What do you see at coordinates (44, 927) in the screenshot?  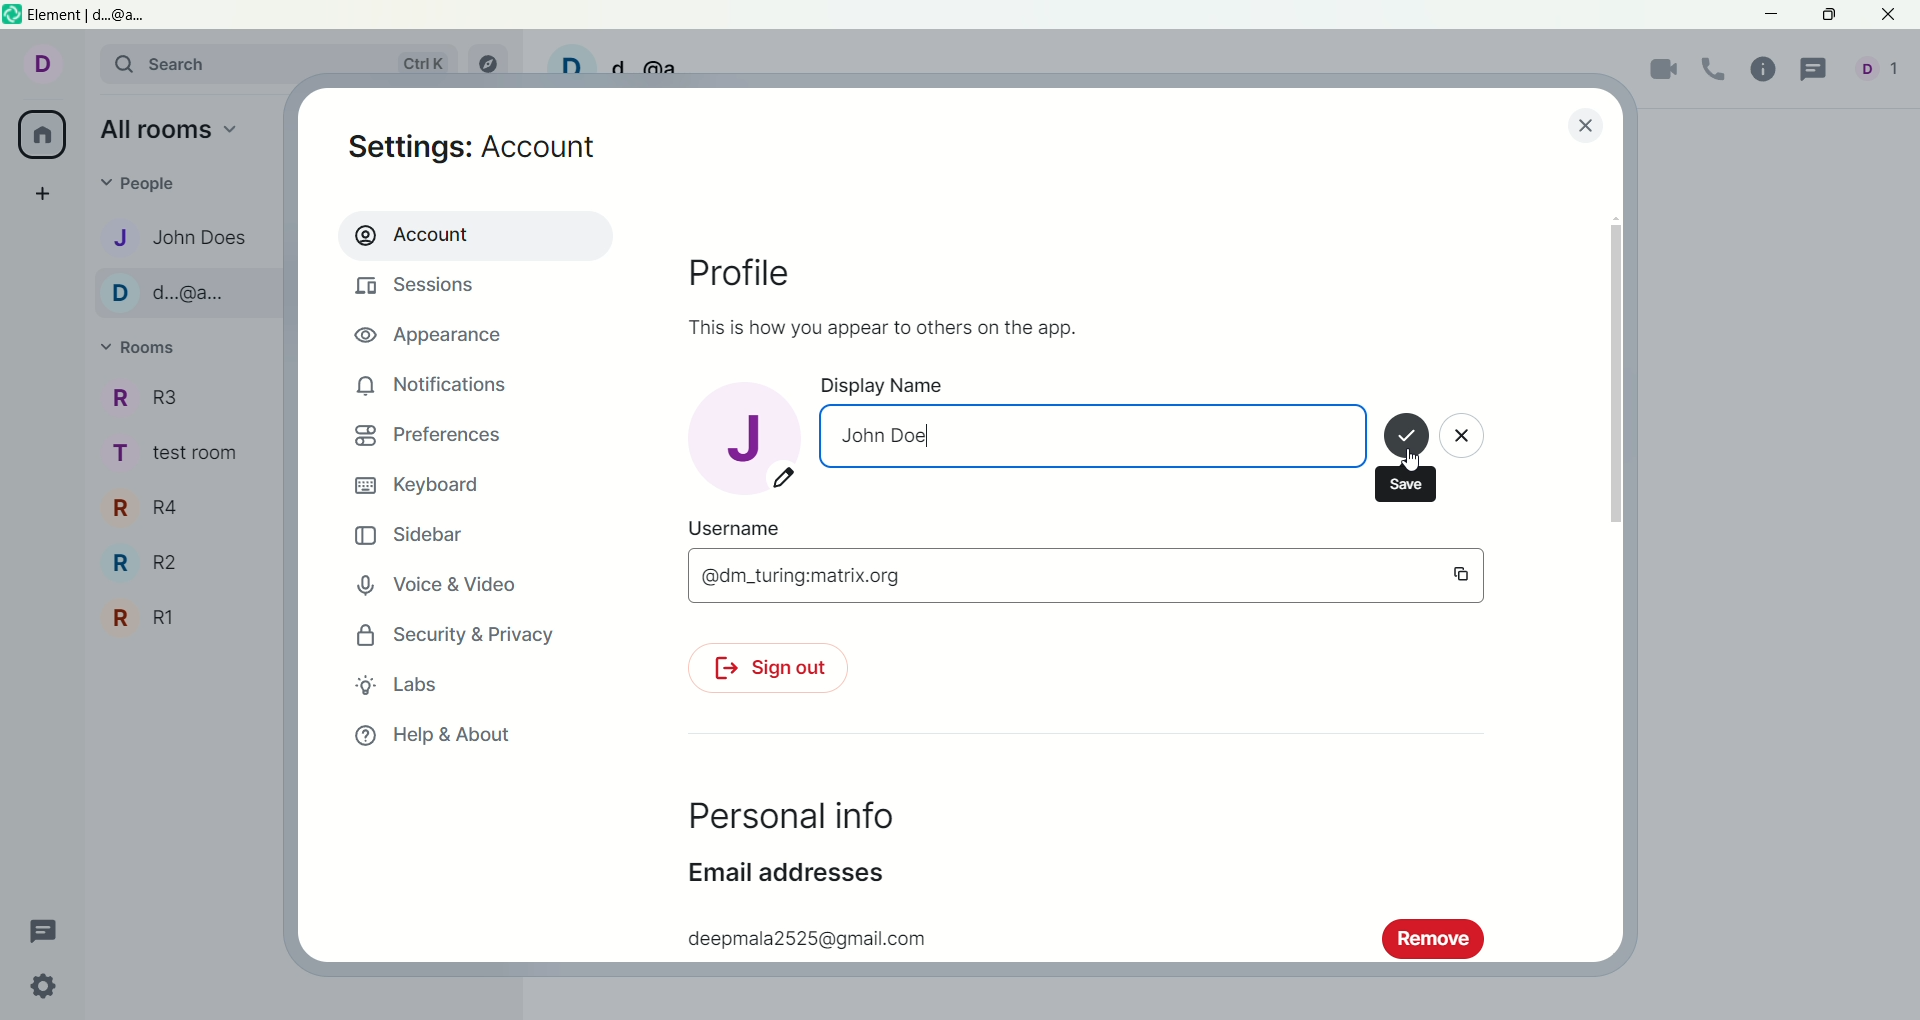 I see `threads` at bounding box center [44, 927].